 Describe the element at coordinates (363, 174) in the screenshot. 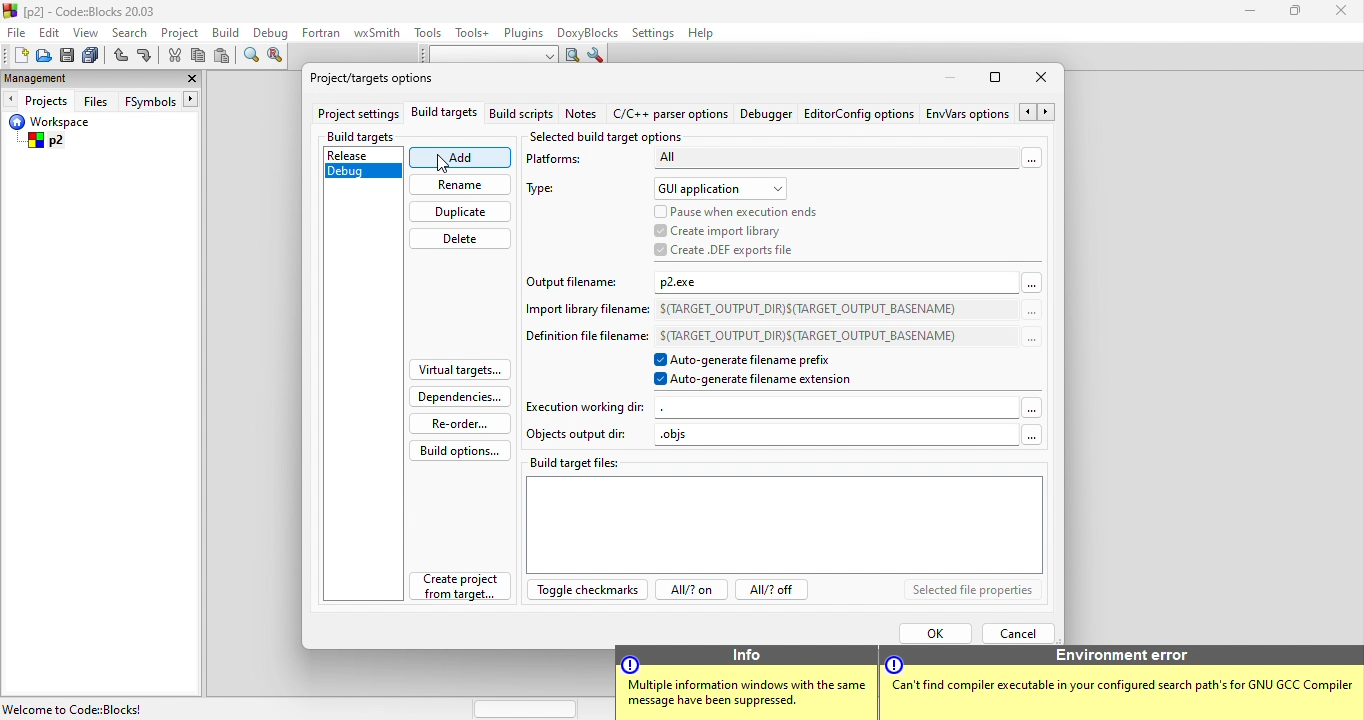

I see `Debug` at that location.